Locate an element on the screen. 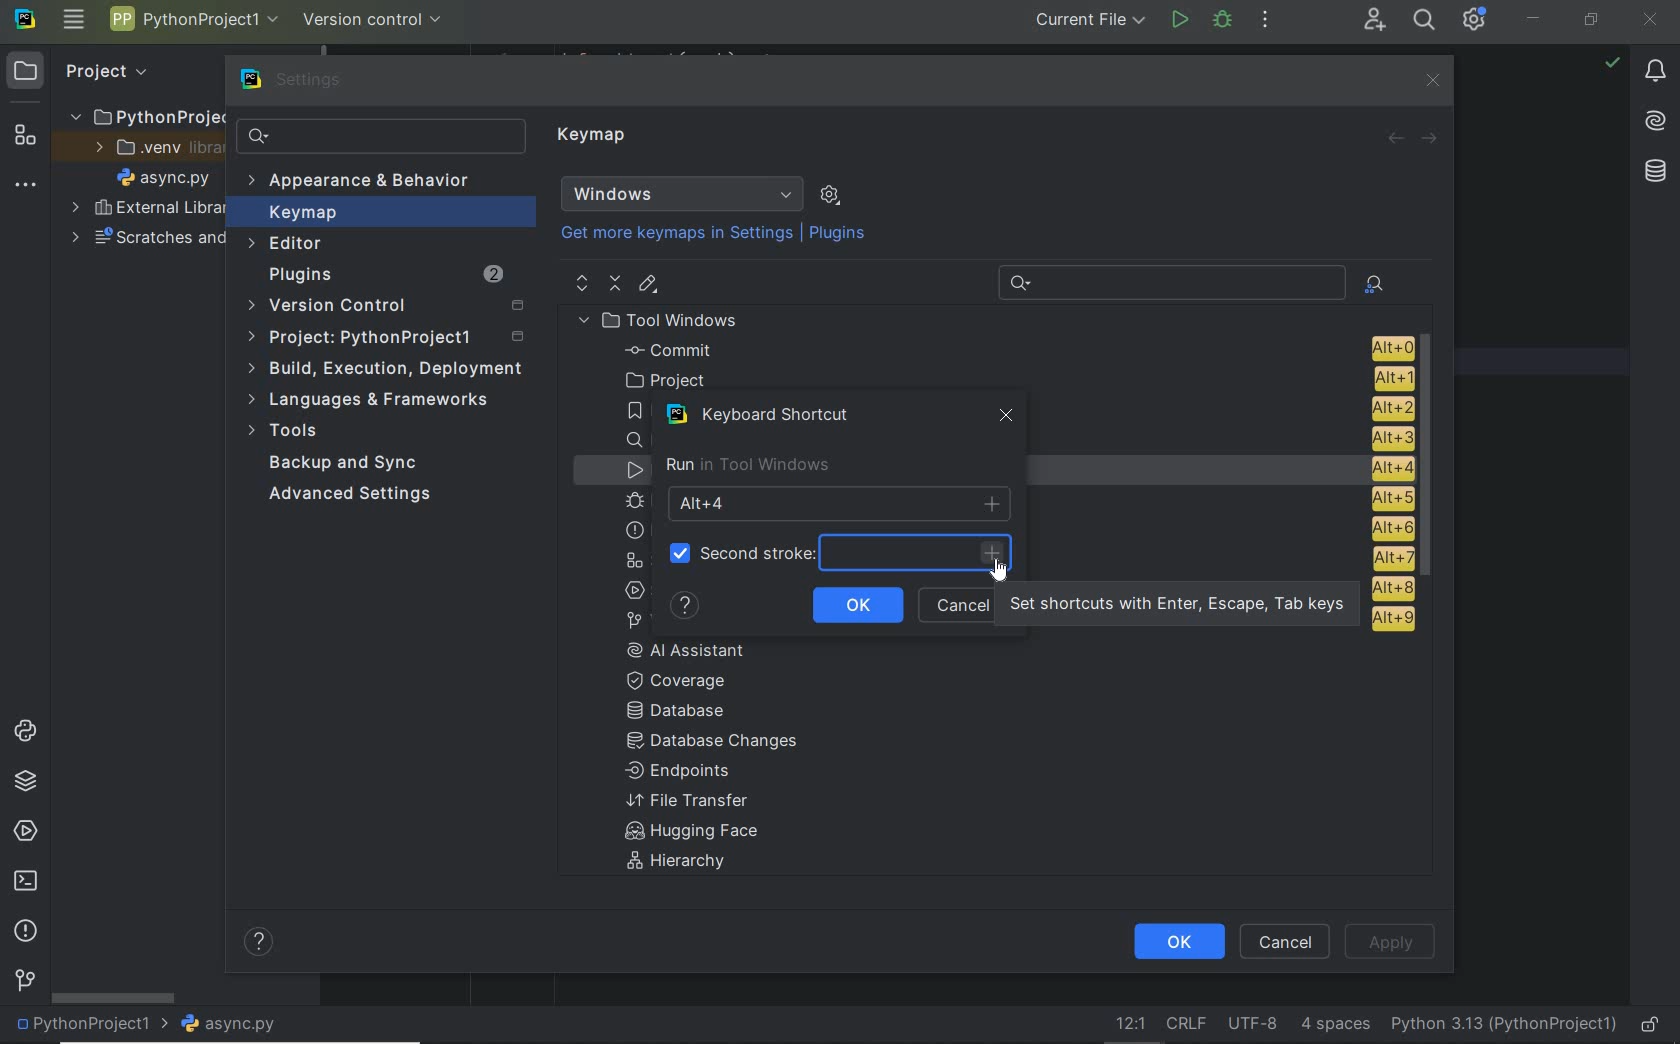  Plugins is located at coordinates (840, 234).